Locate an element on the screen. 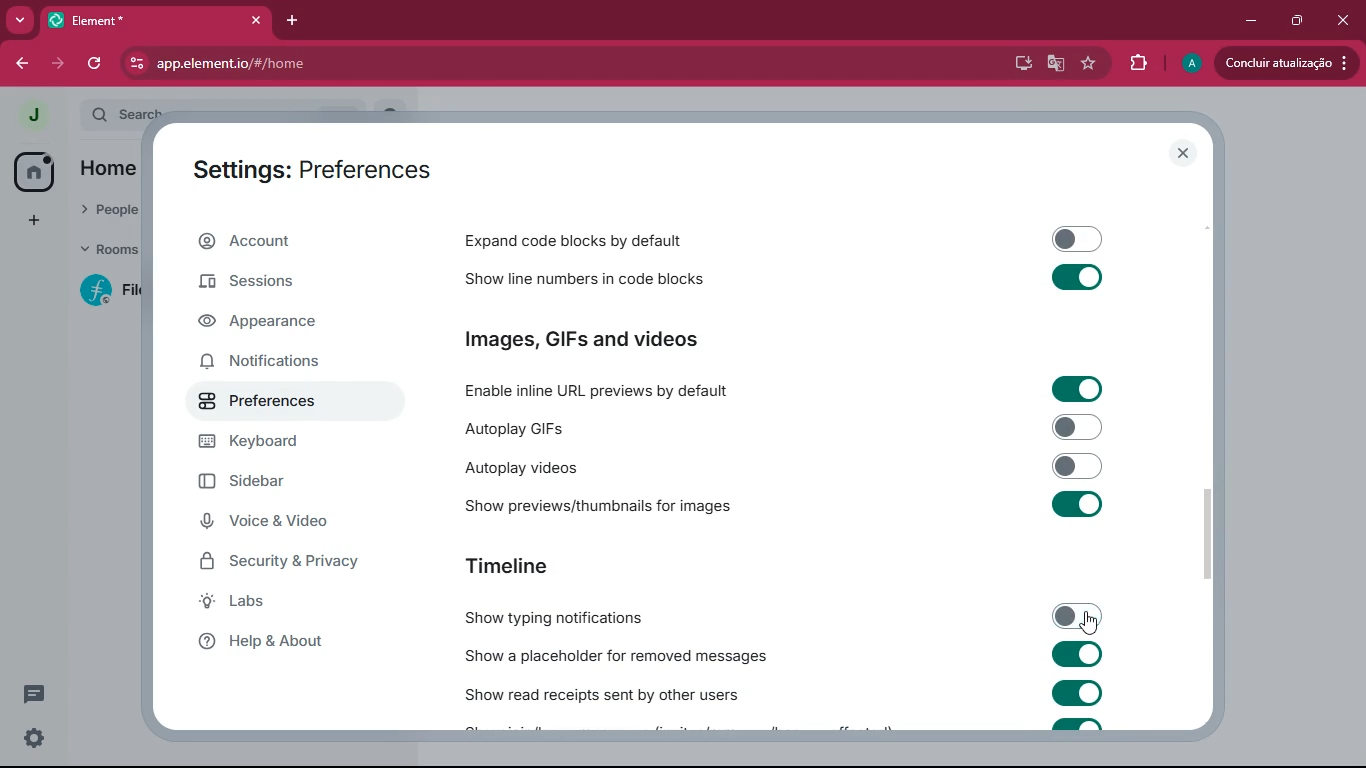 This screenshot has height=768, width=1366. quick settings is located at coordinates (34, 738).